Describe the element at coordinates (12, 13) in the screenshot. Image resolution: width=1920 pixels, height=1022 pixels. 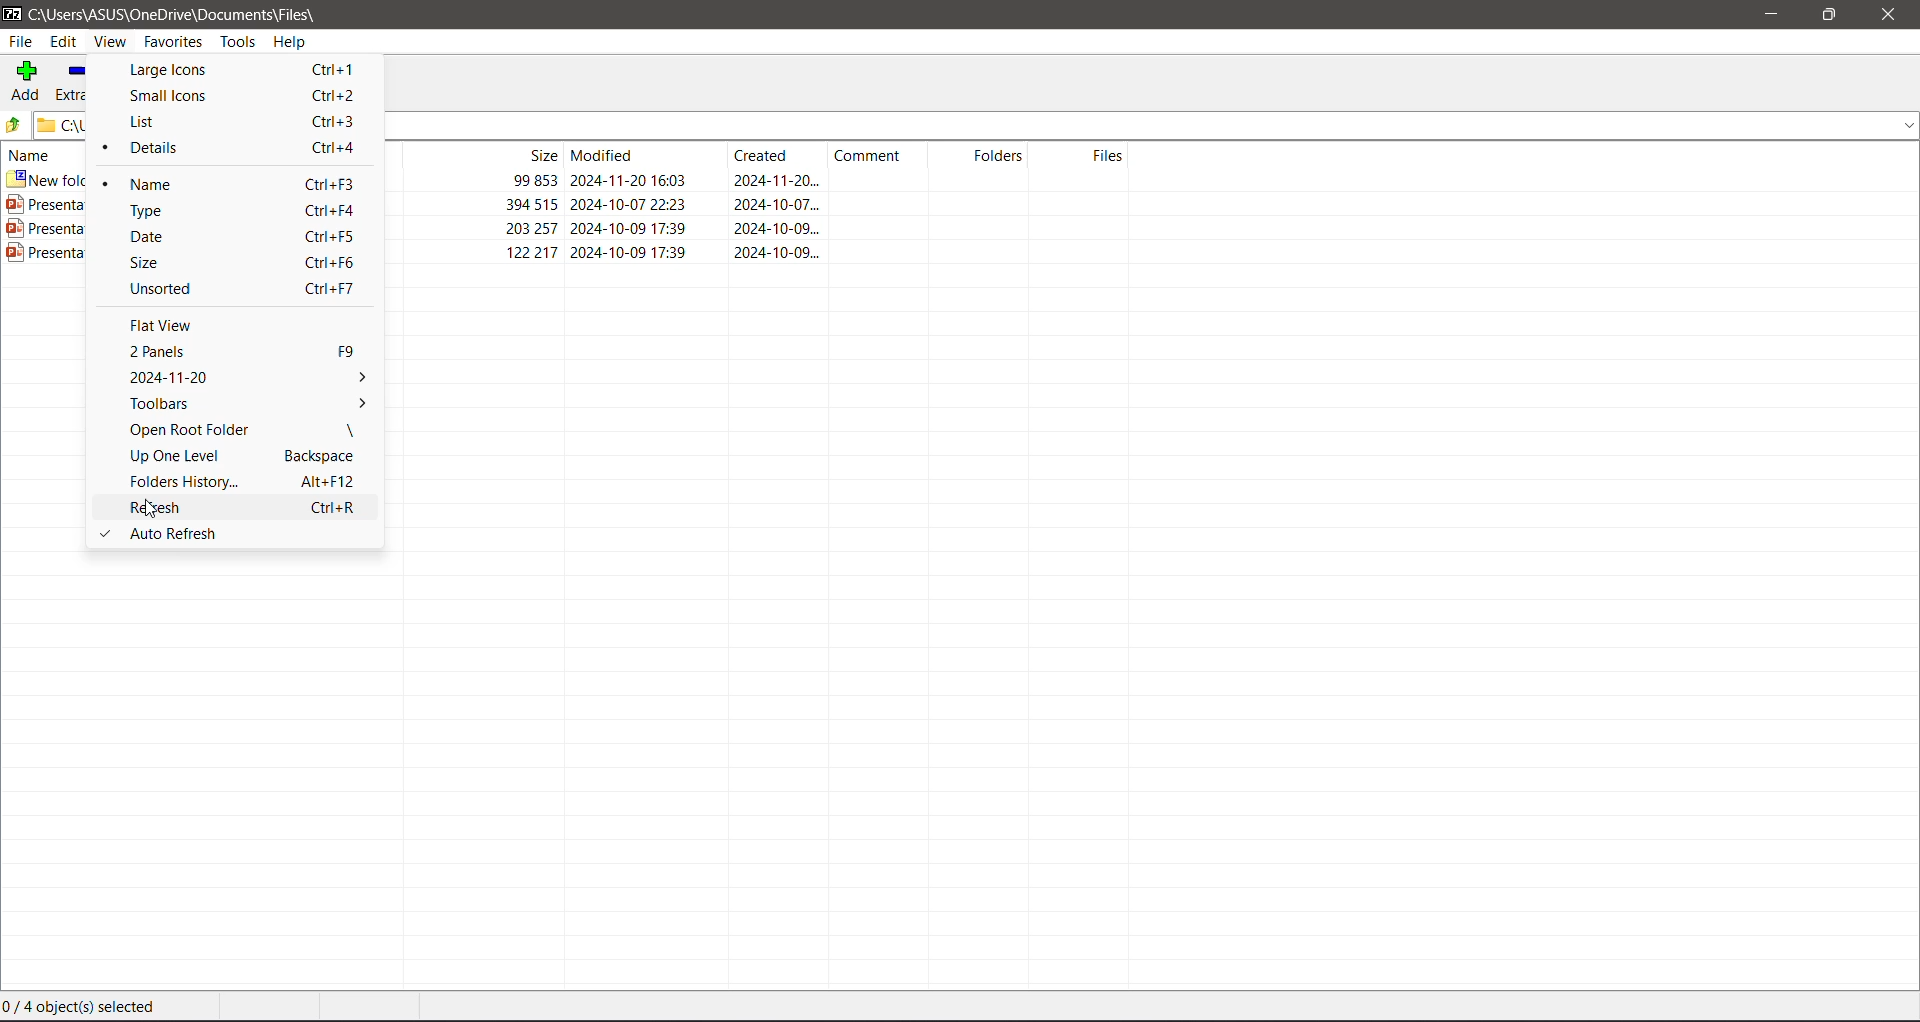
I see `Application Logo` at that location.